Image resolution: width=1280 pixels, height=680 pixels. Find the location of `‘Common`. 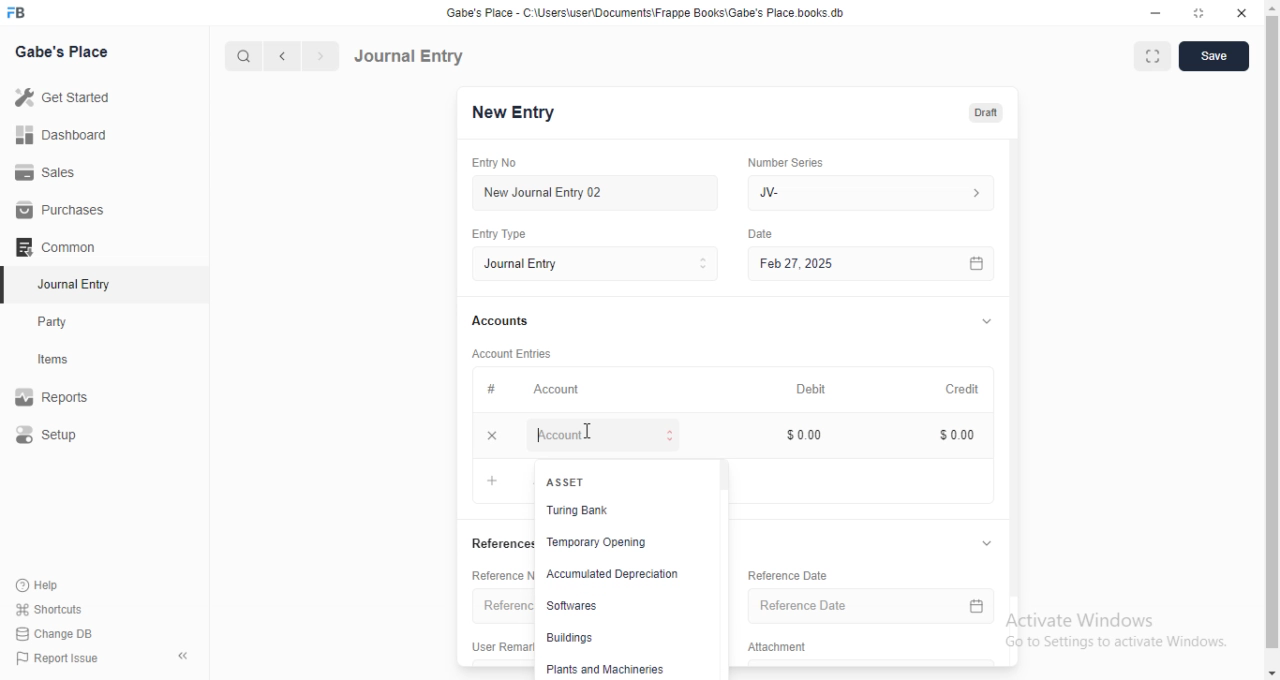

‘Common is located at coordinates (57, 246).